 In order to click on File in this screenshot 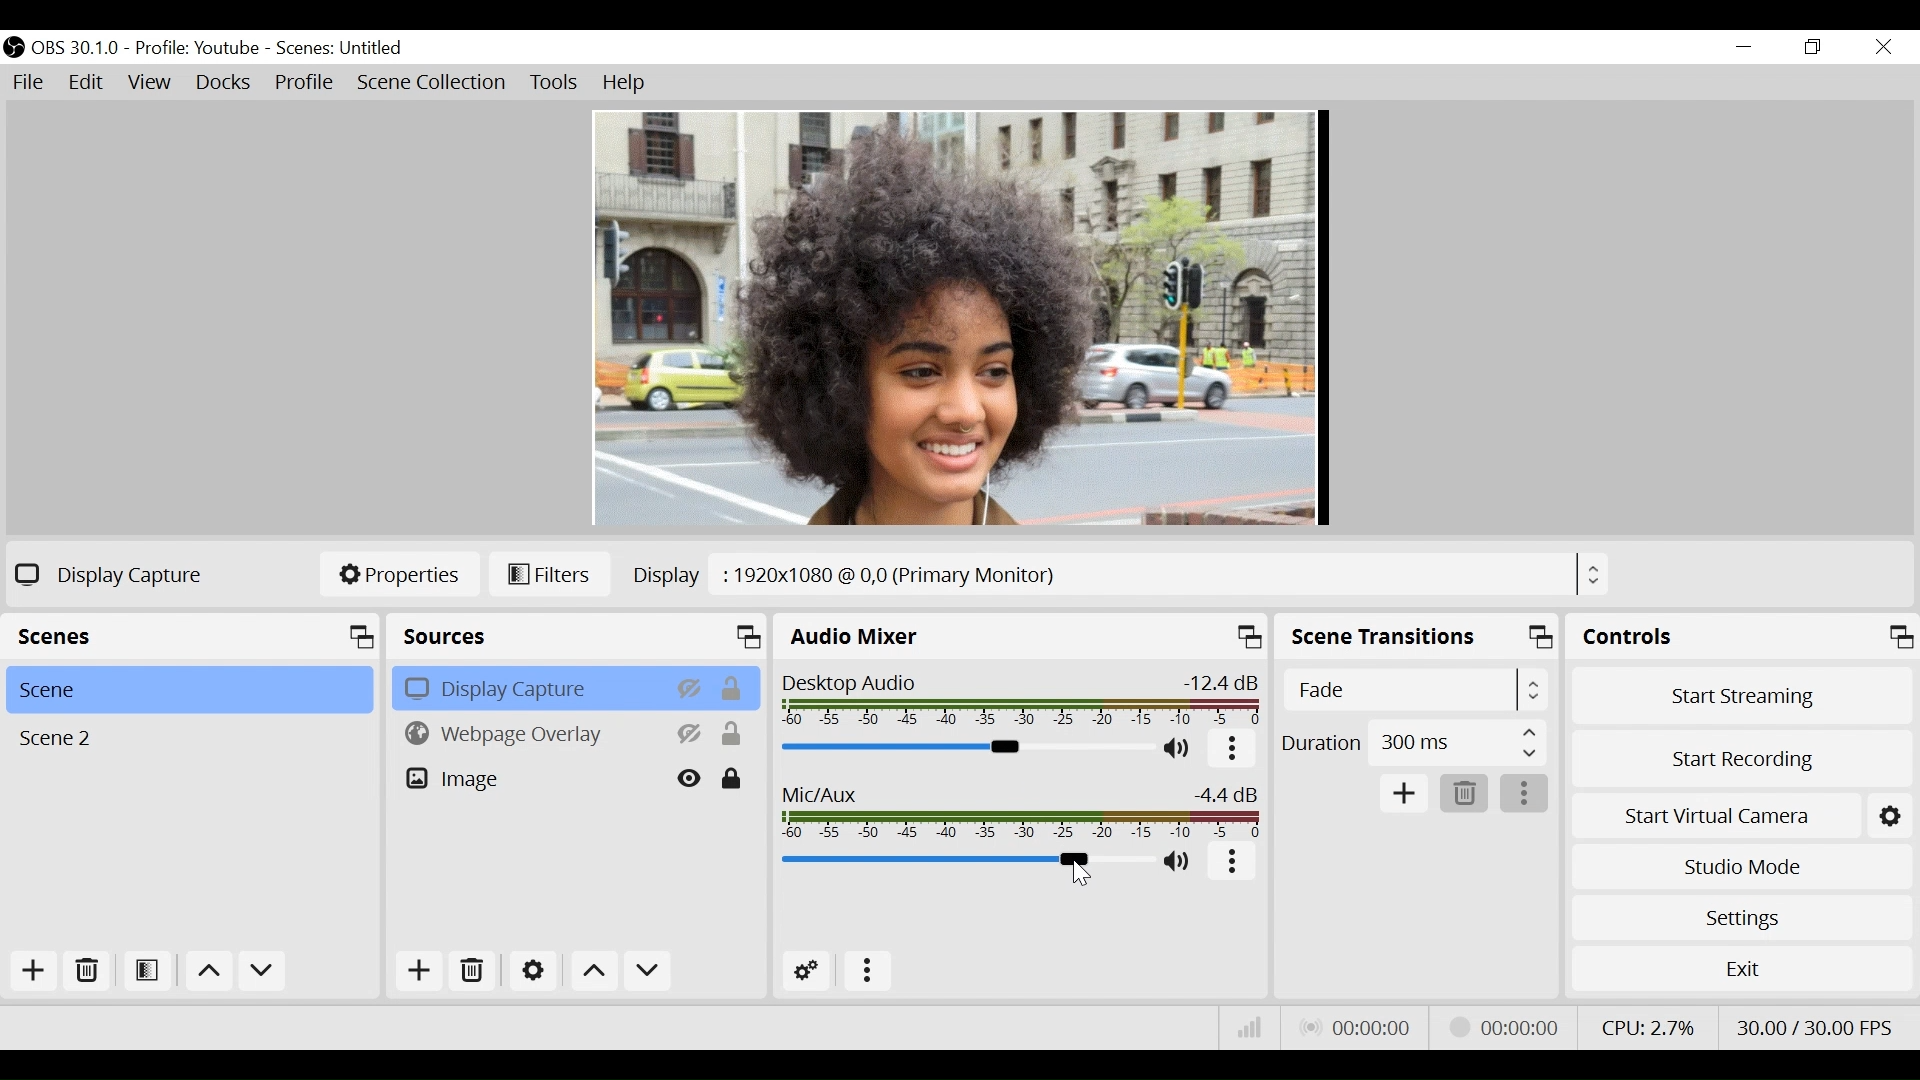, I will do `click(29, 83)`.